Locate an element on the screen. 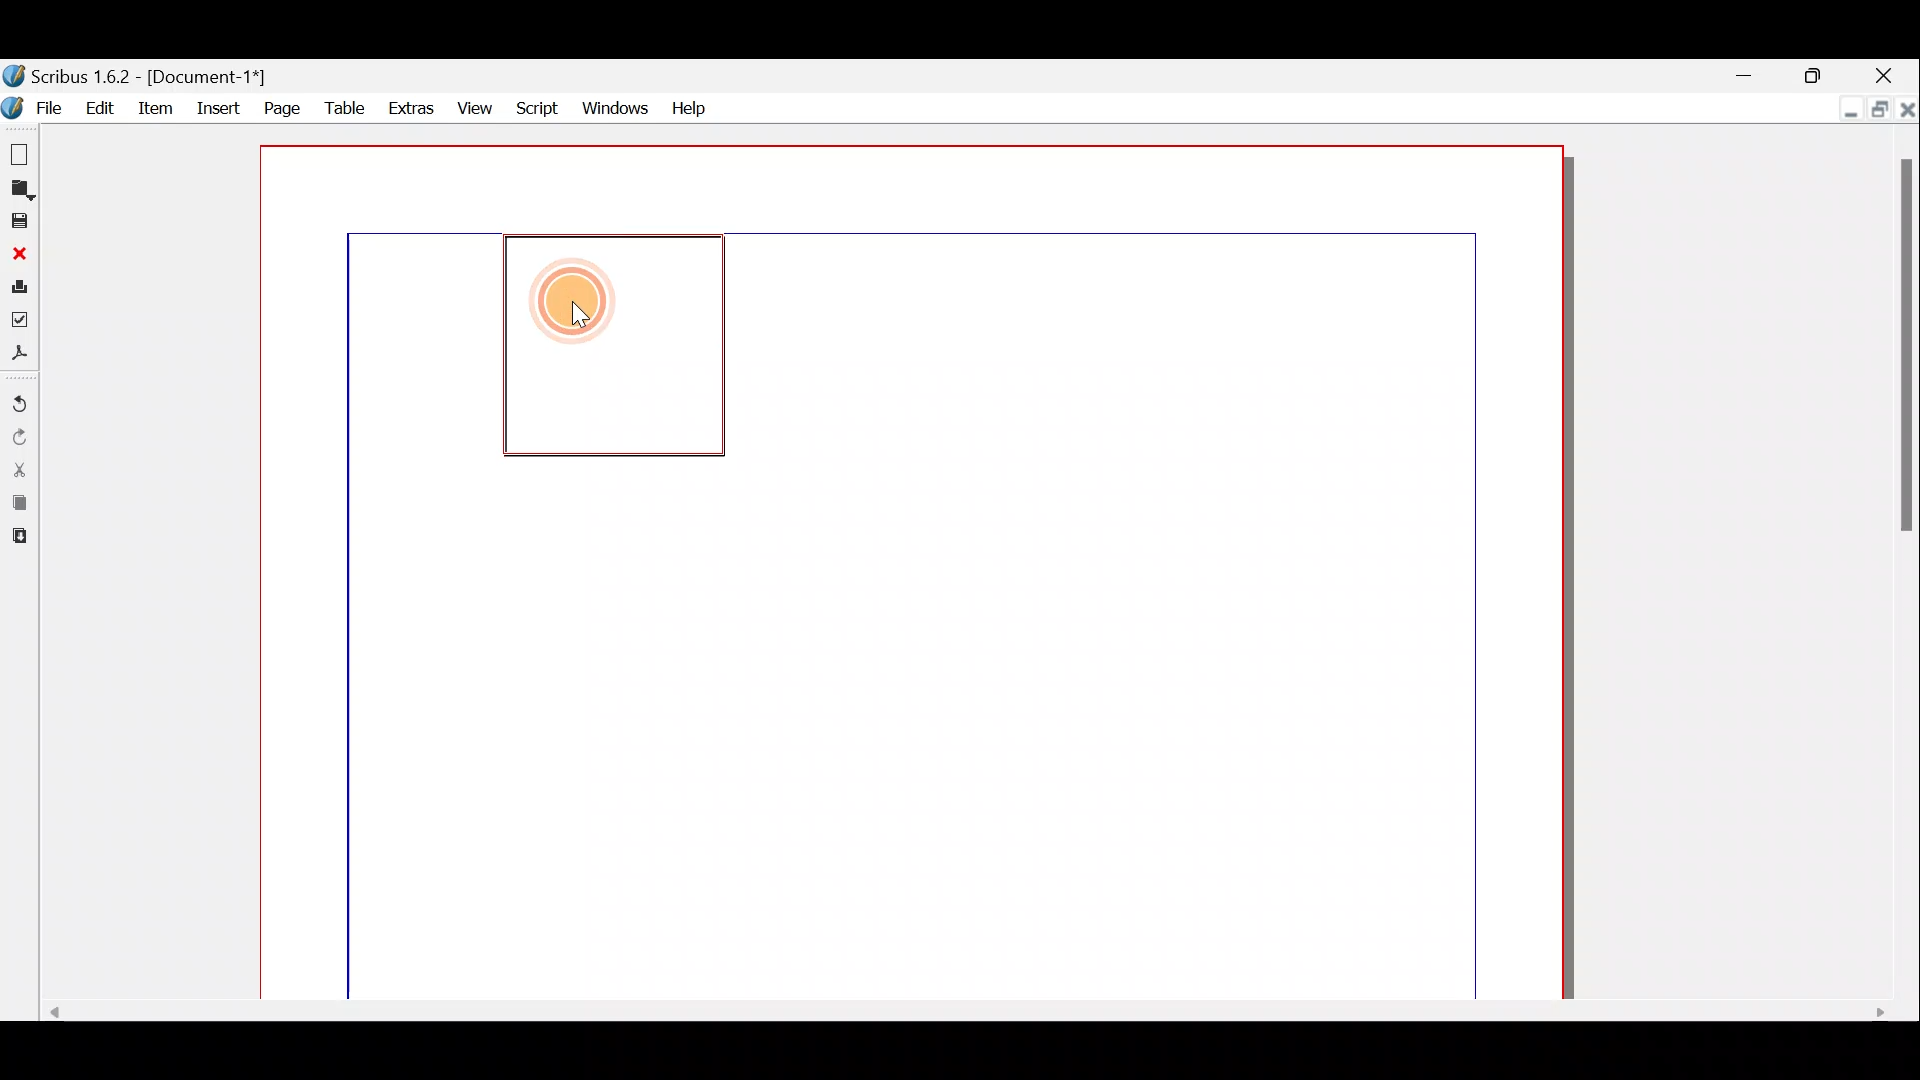 This screenshot has width=1920, height=1080. Edit is located at coordinates (101, 107).